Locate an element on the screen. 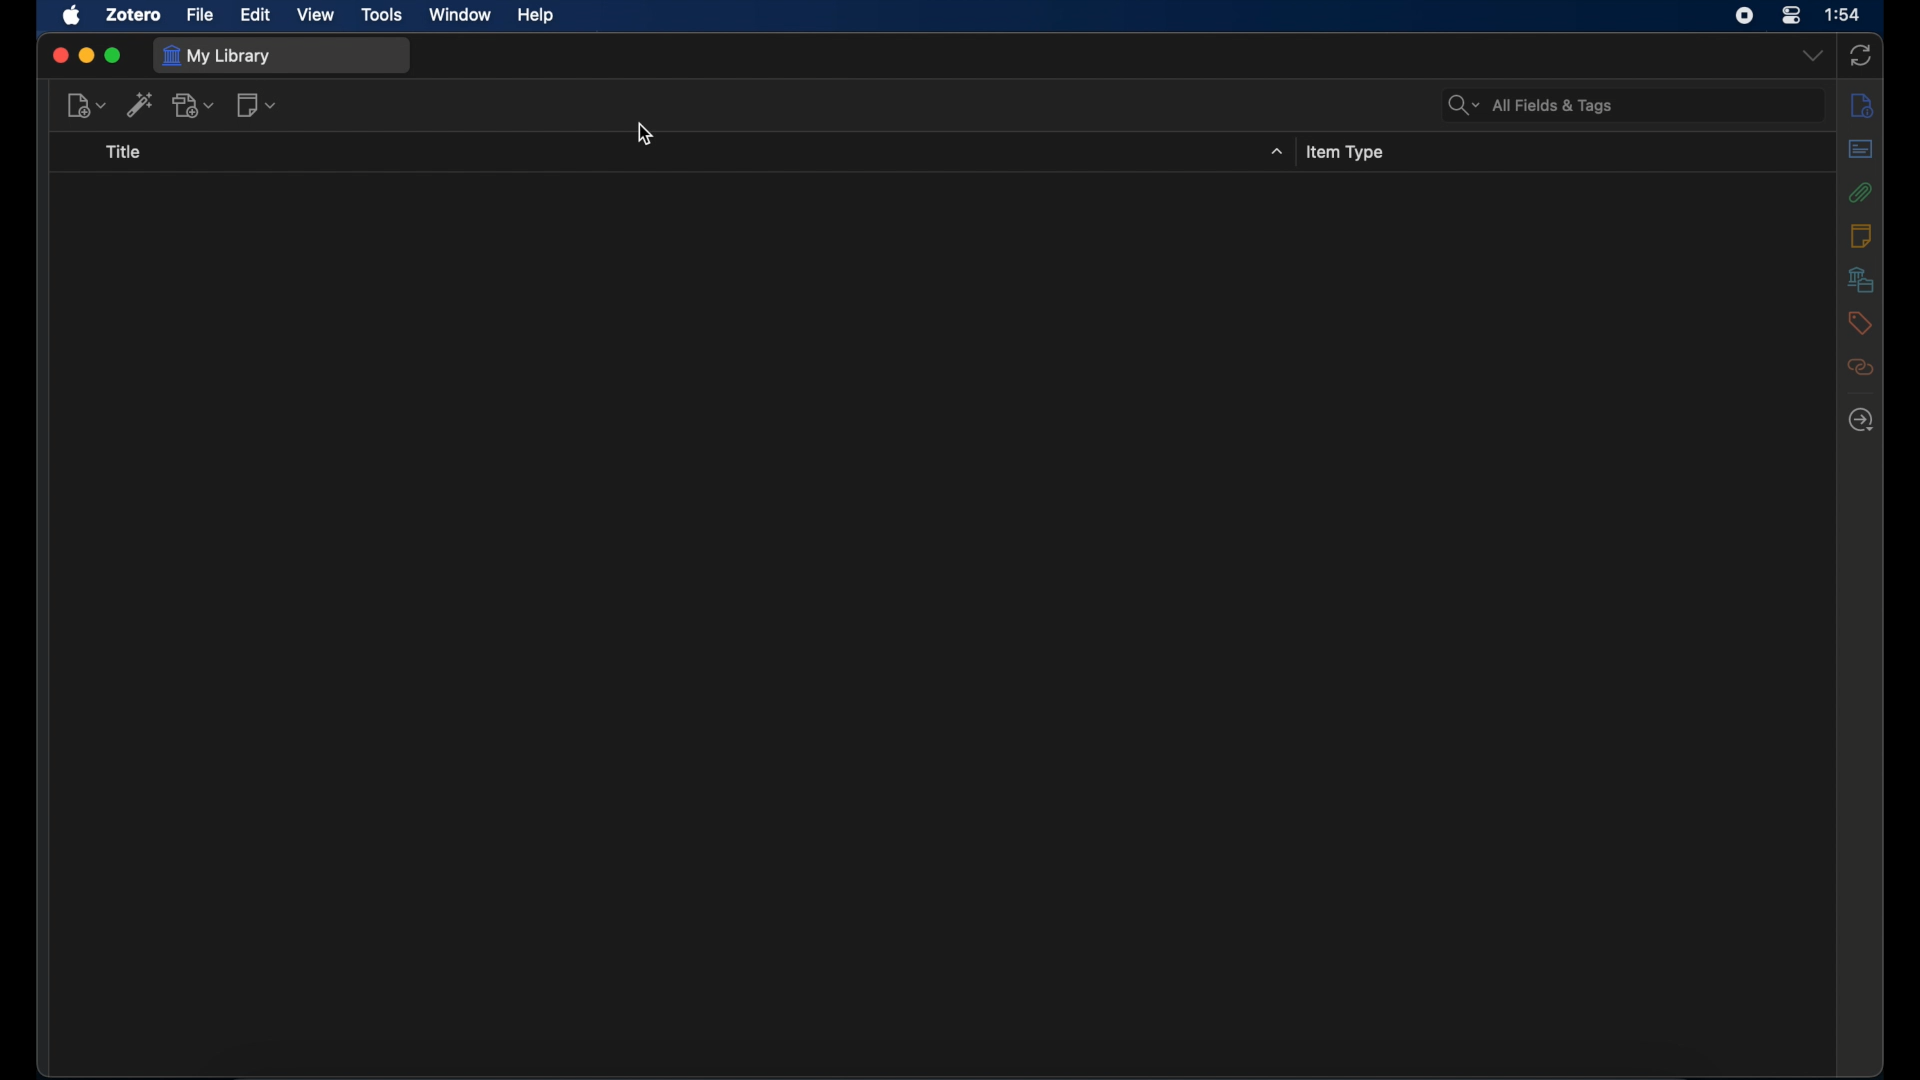 The image size is (1920, 1080). help is located at coordinates (536, 15).